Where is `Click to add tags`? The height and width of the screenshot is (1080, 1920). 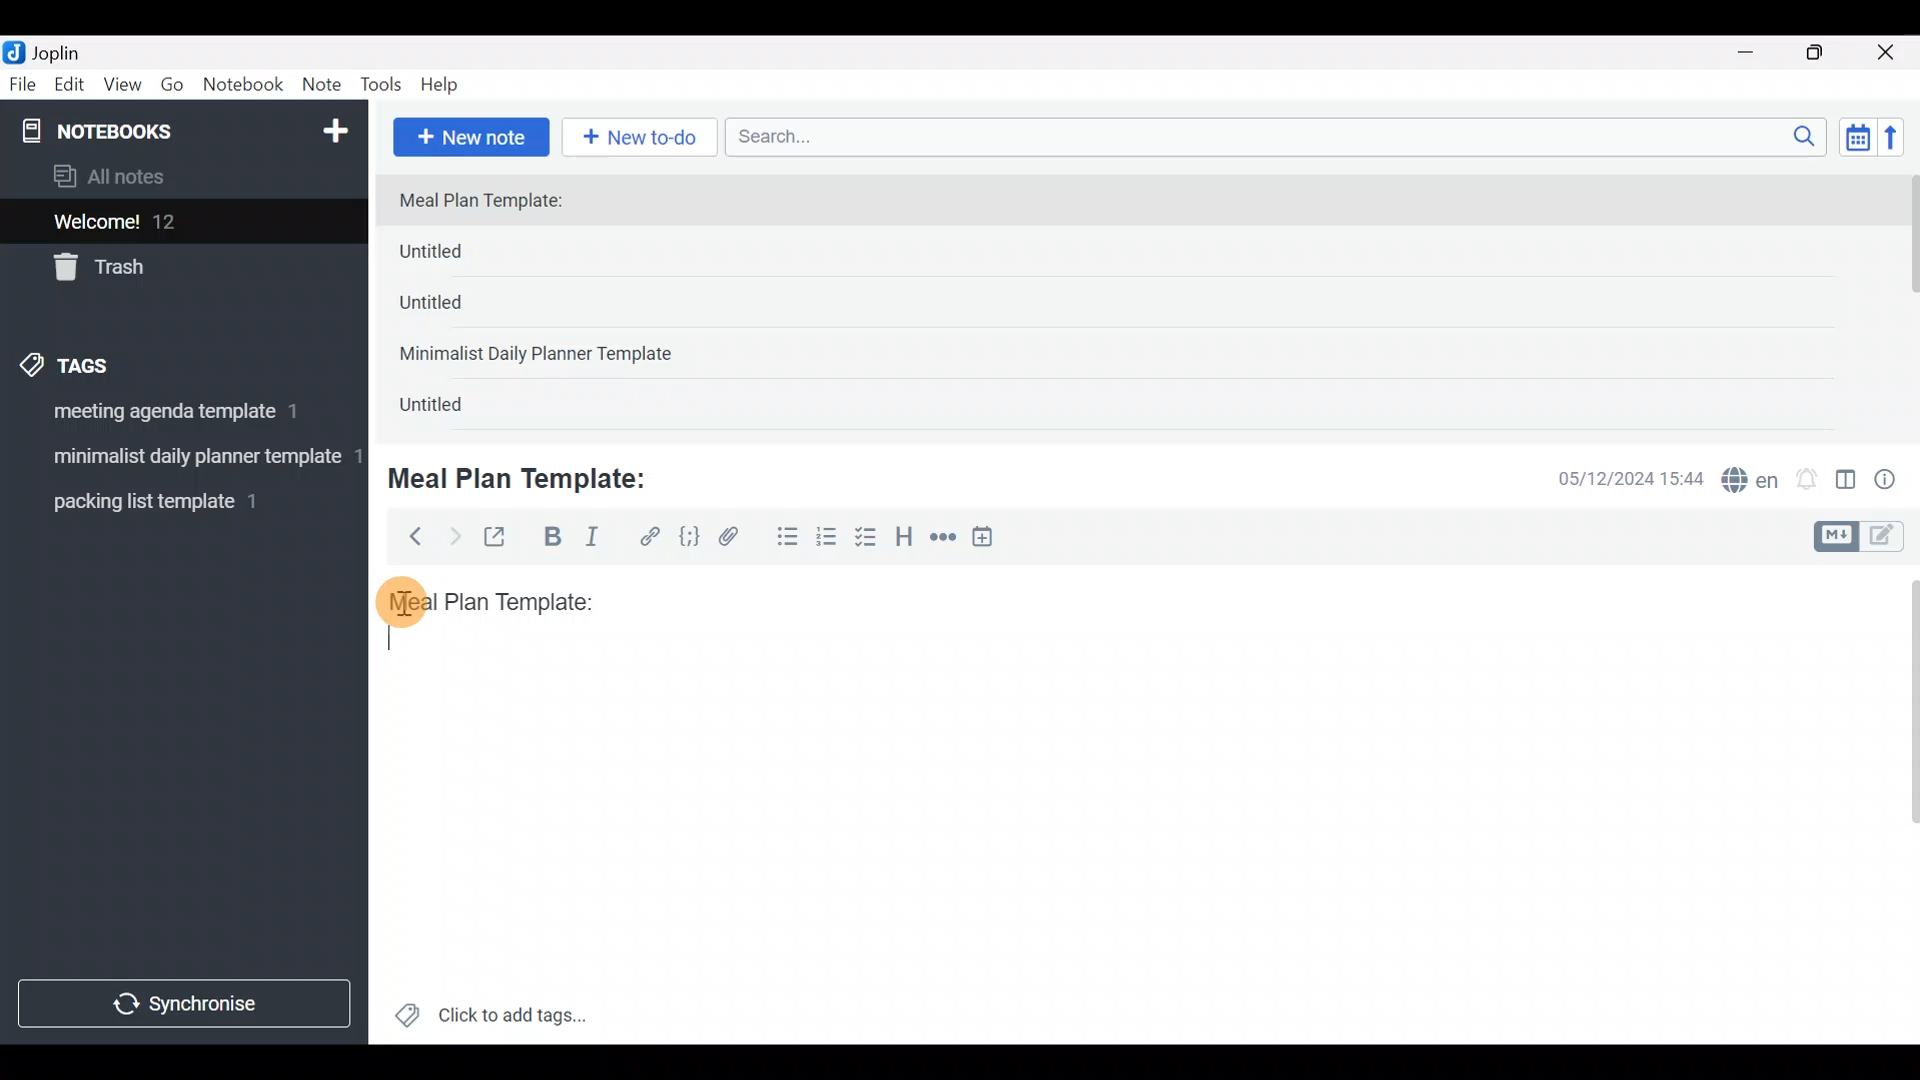
Click to add tags is located at coordinates (490, 1022).